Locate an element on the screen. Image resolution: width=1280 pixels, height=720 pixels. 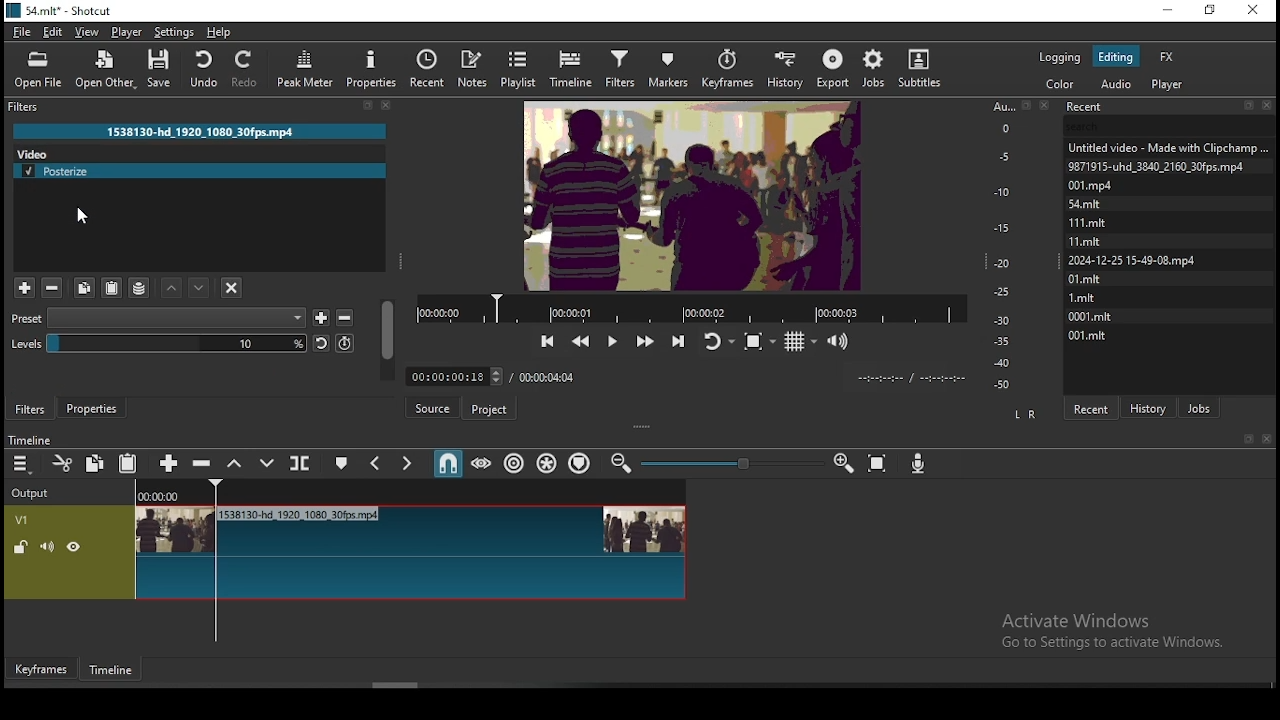
1.mit is located at coordinates (1081, 296).